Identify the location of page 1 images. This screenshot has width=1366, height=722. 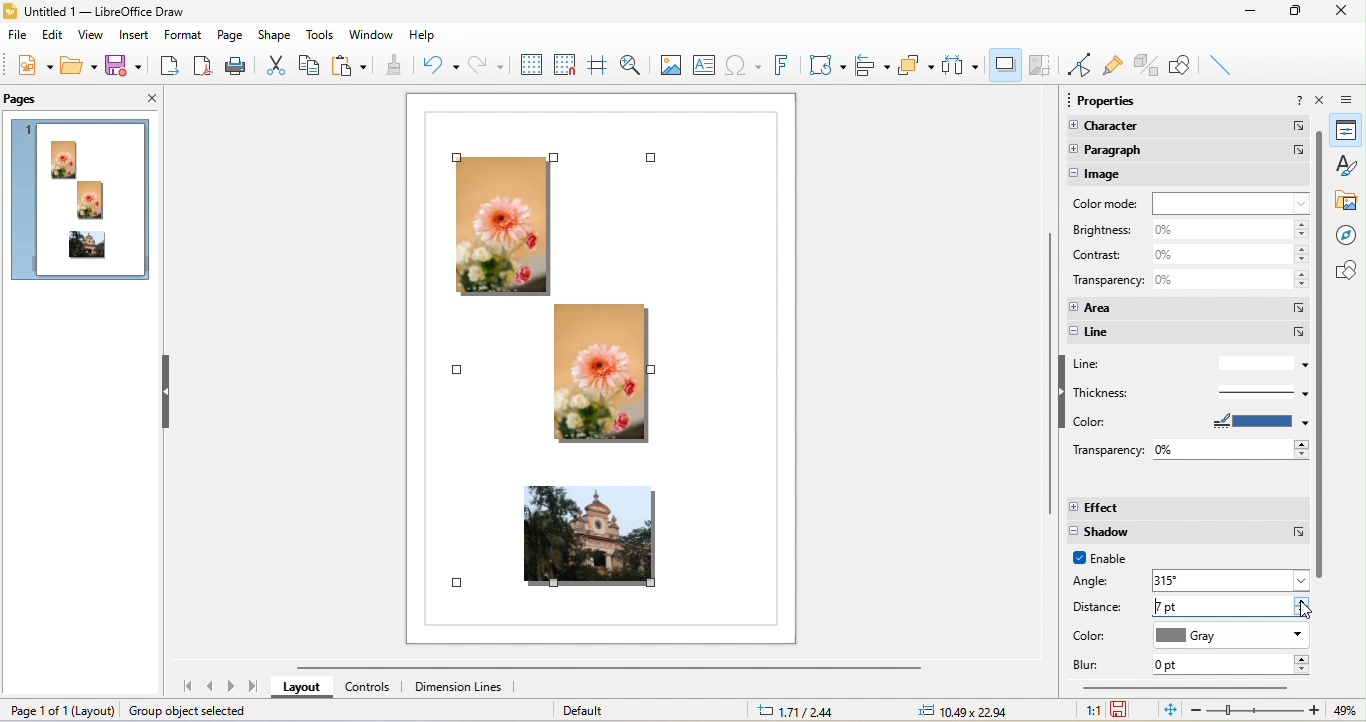
(83, 203).